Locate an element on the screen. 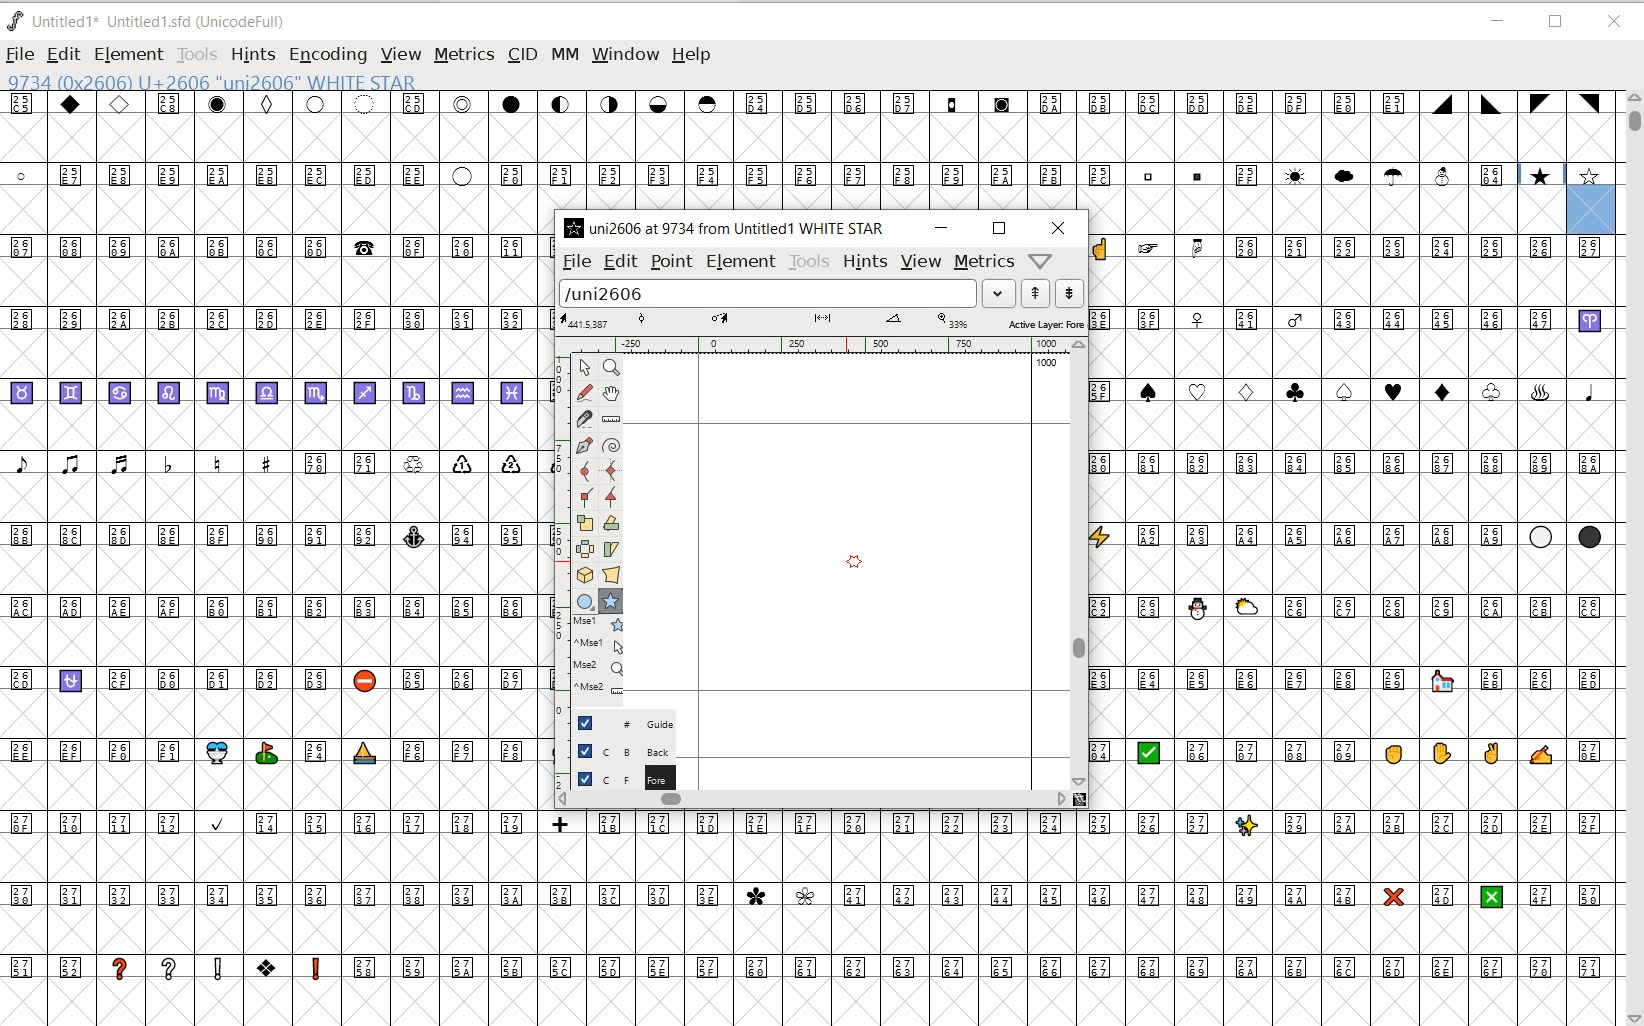 This screenshot has width=1644, height=1026. ROTATE THE SELECTION IN 3D is located at coordinates (588, 575).